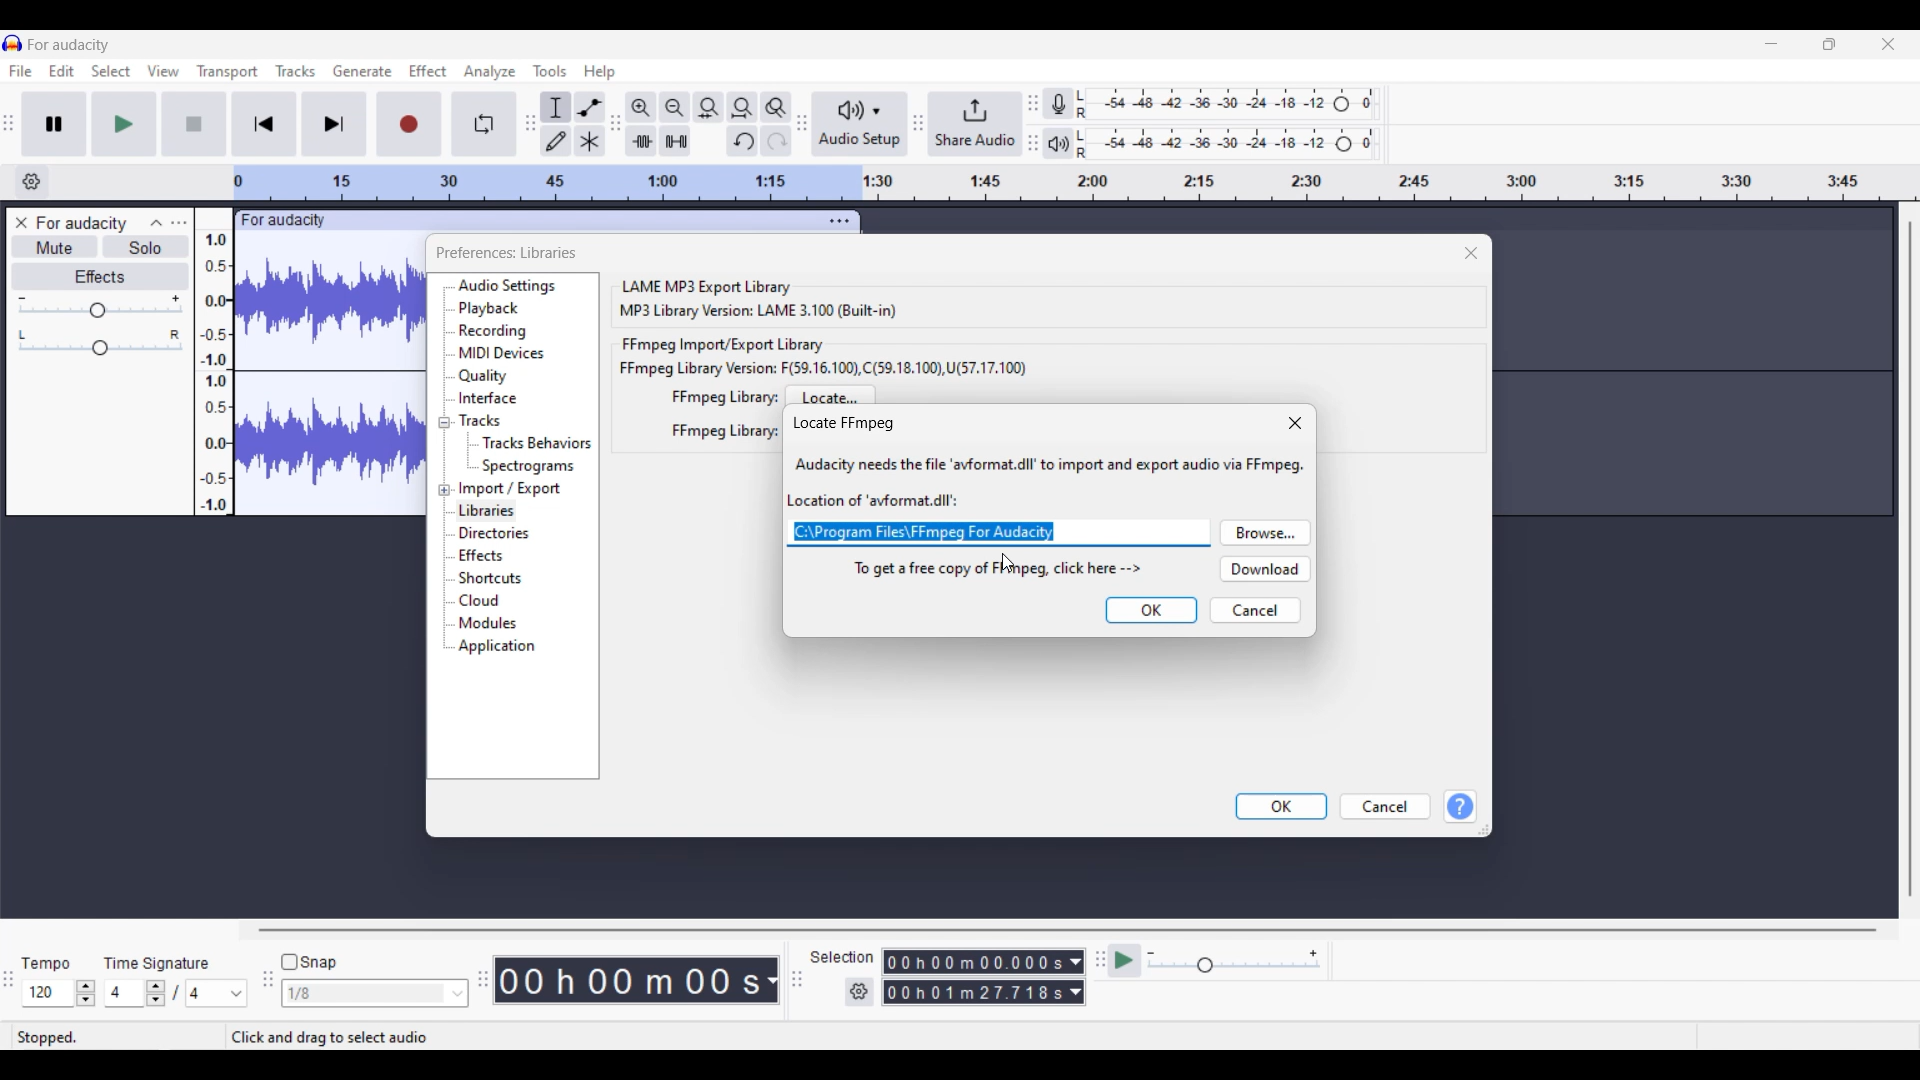 The width and height of the screenshot is (1920, 1080). I want to click on Vertical slide bar, so click(1910, 560).